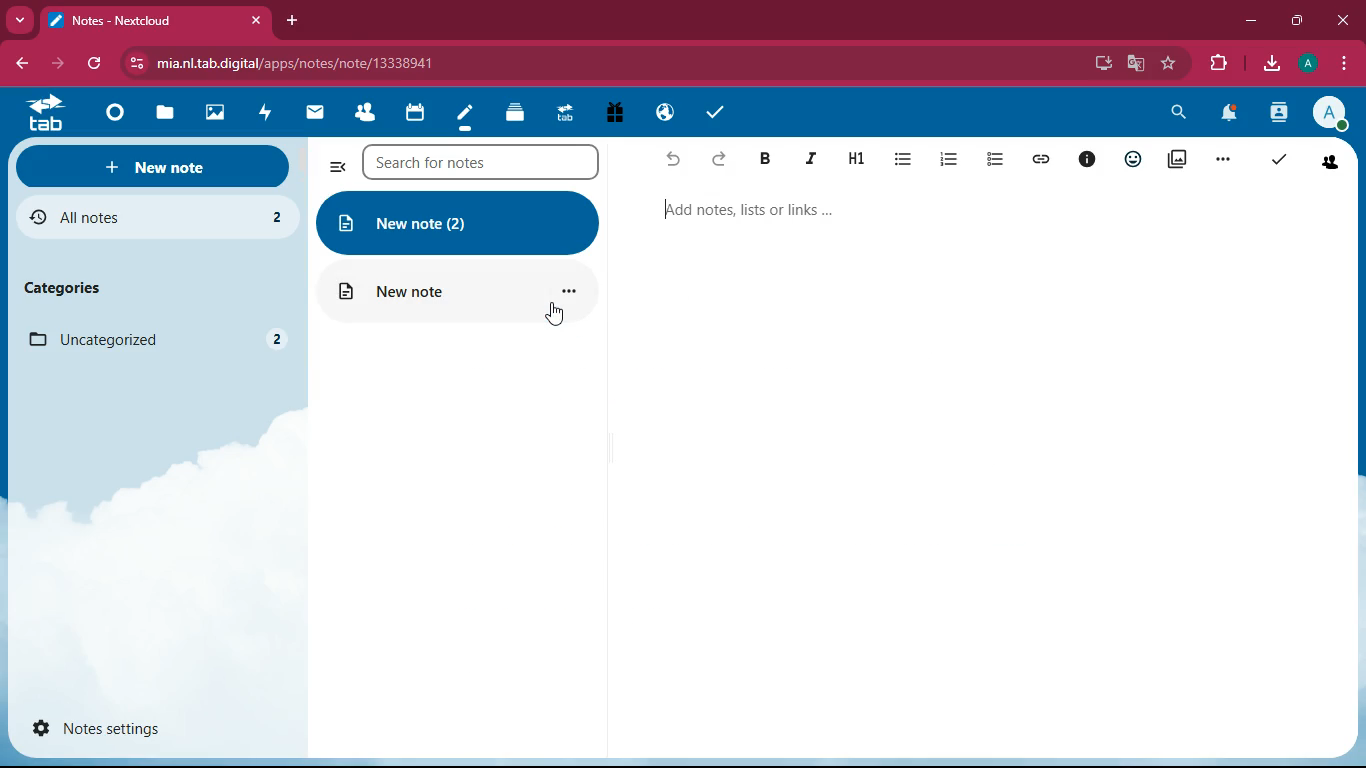 This screenshot has height=768, width=1366. What do you see at coordinates (62, 287) in the screenshot?
I see `categories` at bounding box center [62, 287].